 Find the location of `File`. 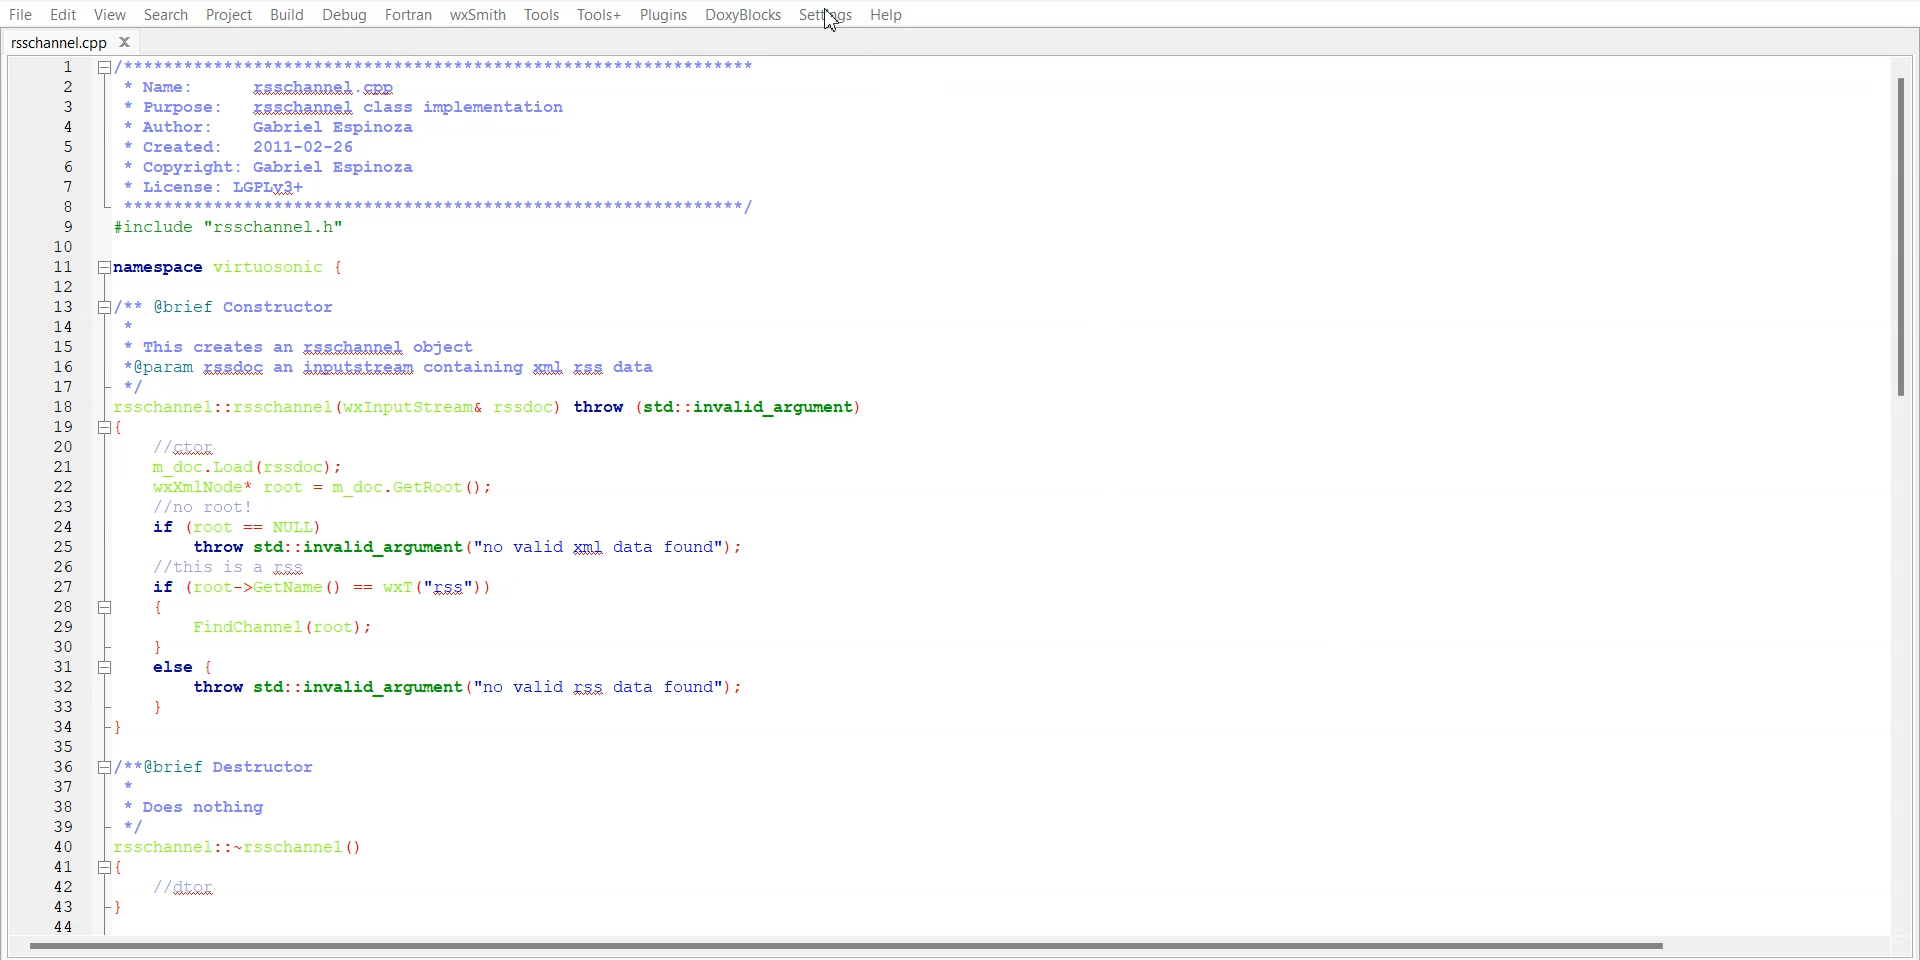

File is located at coordinates (21, 14).